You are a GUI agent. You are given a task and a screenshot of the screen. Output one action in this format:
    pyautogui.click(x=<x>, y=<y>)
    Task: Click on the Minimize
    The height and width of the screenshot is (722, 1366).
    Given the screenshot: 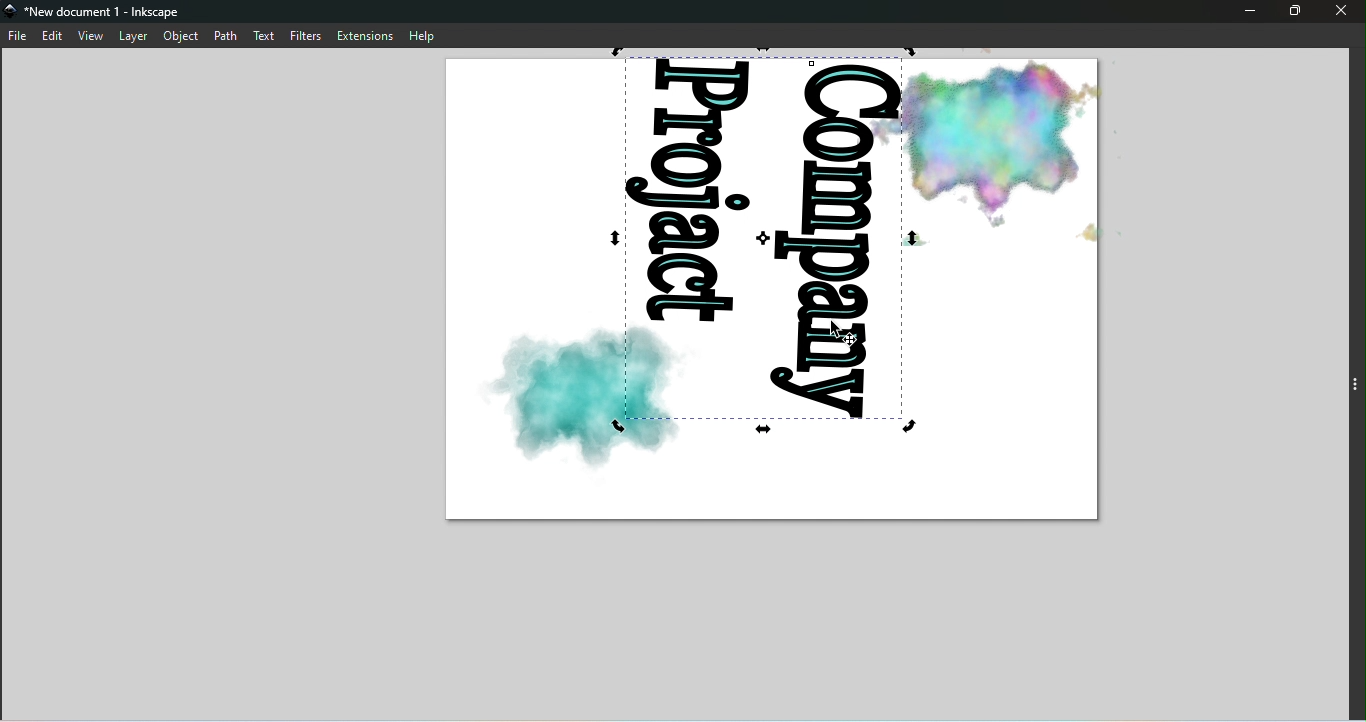 What is the action you would take?
    pyautogui.click(x=1246, y=13)
    